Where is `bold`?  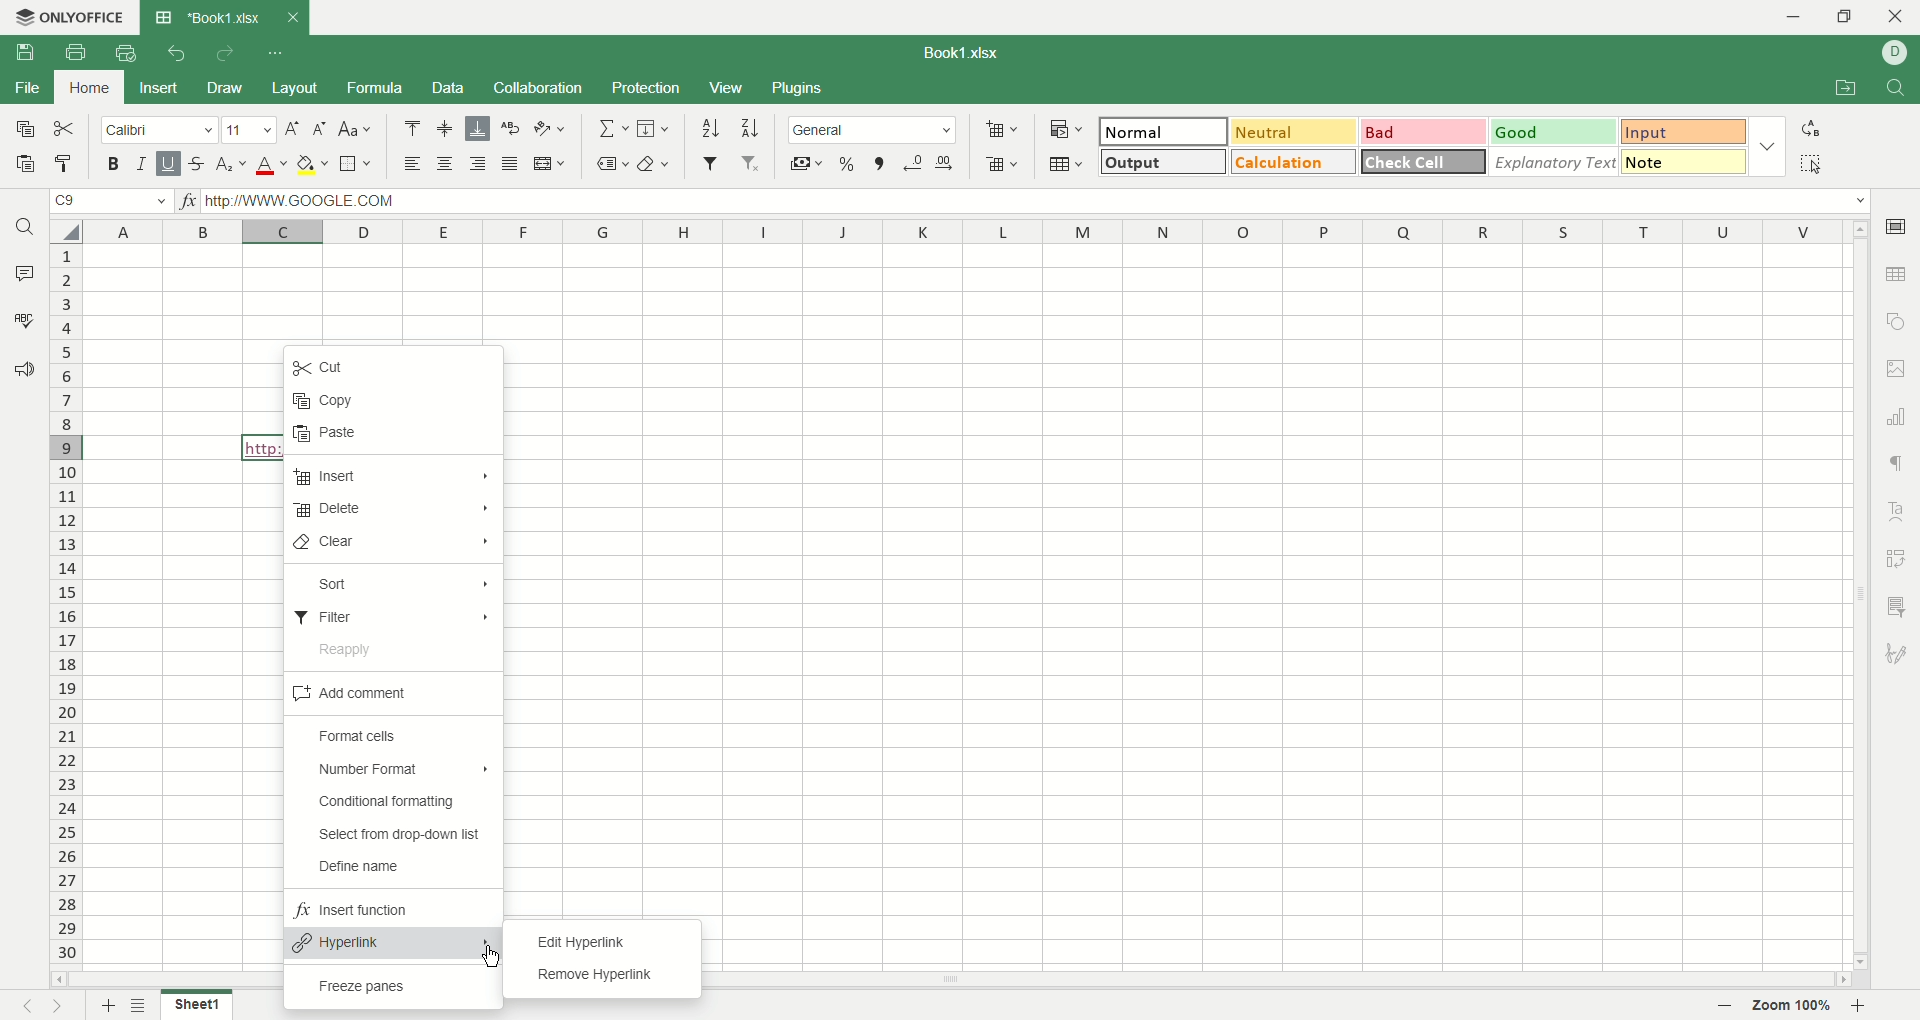 bold is located at coordinates (118, 164).